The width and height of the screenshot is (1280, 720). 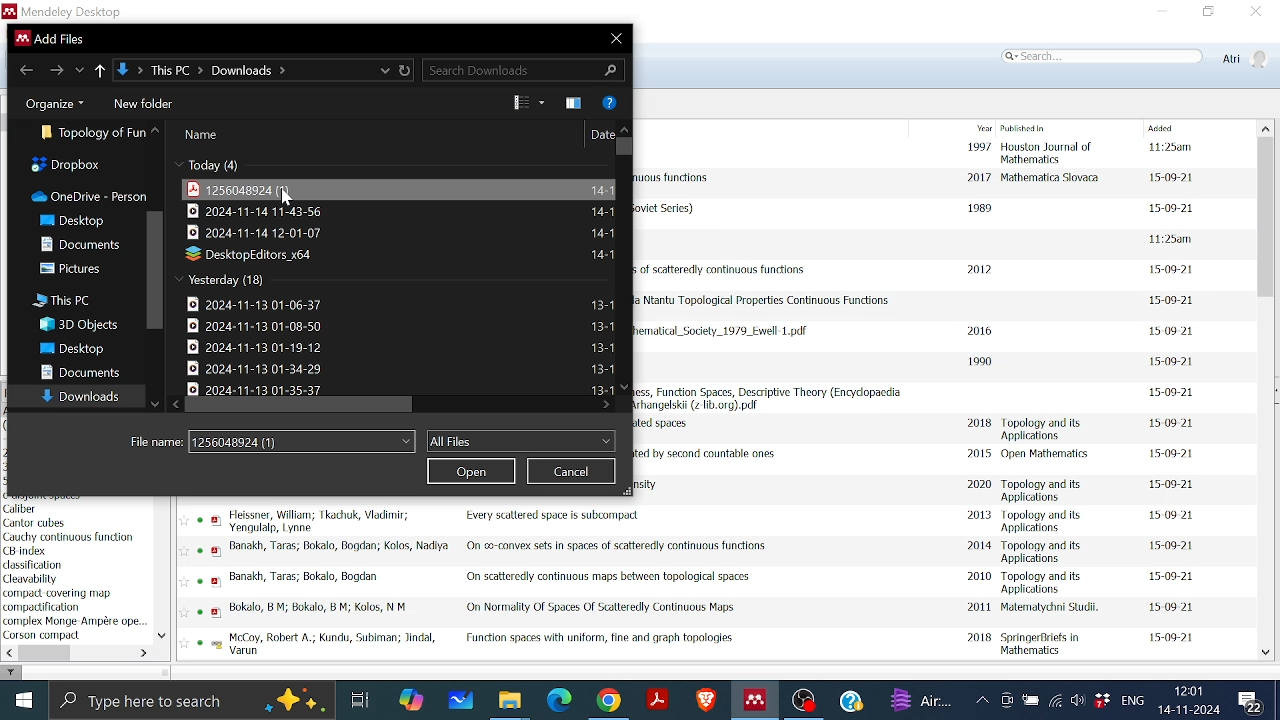 I want to click on Published in, so click(x=1052, y=522).